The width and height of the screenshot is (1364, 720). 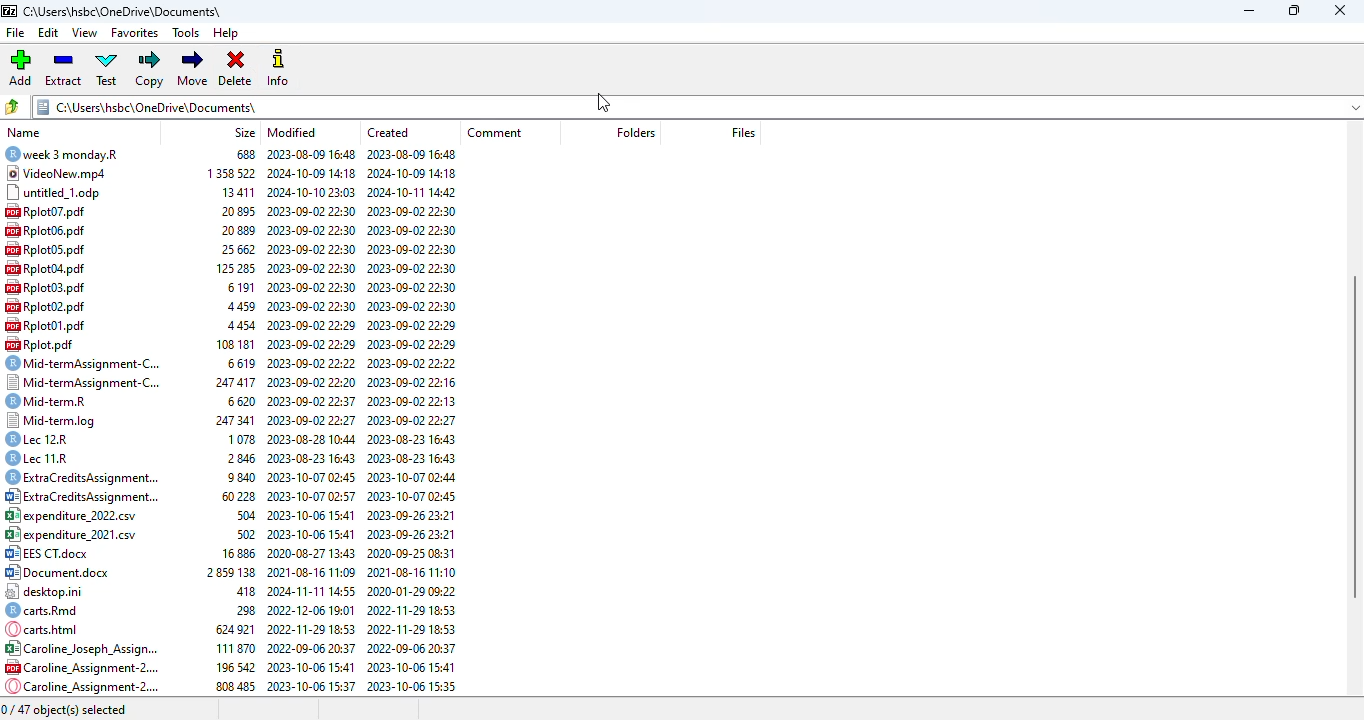 I want to click on files, so click(x=744, y=132).